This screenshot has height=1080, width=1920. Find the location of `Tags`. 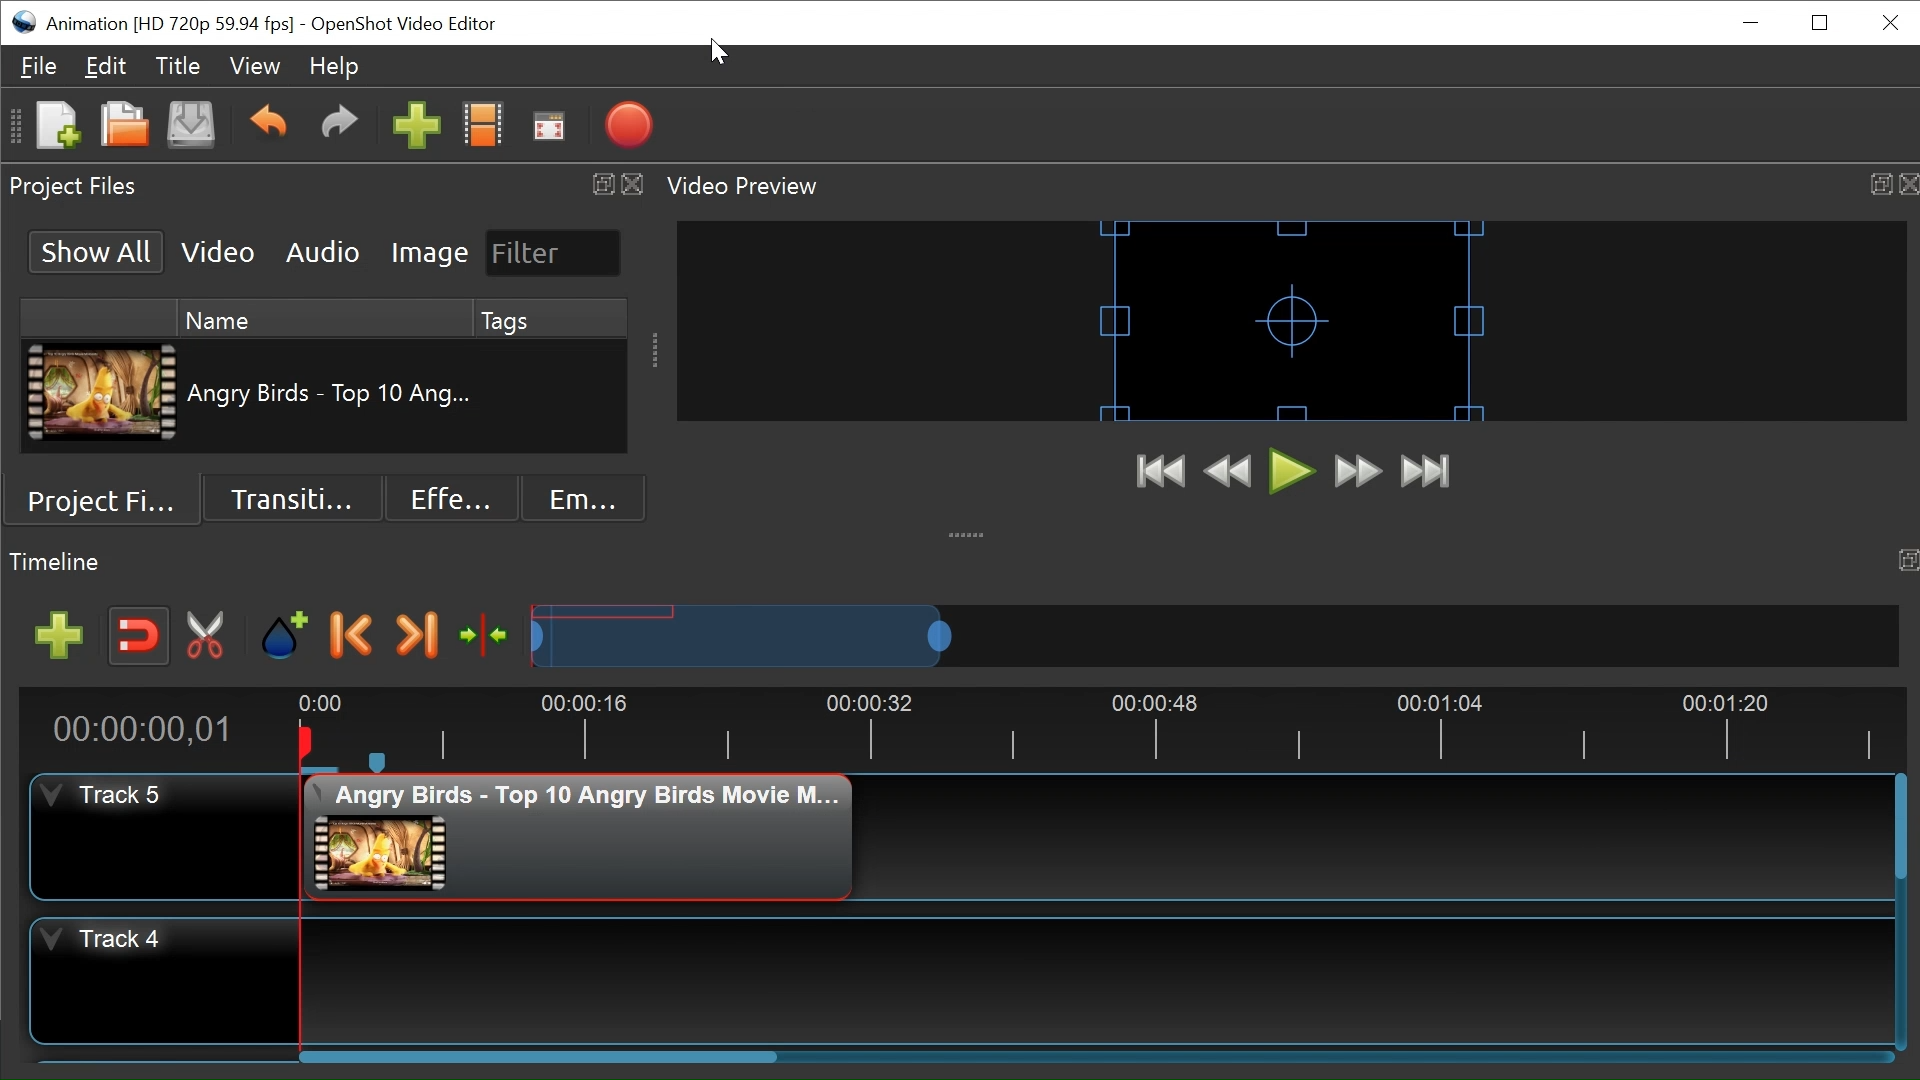

Tags is located at coordinates (550, 319).